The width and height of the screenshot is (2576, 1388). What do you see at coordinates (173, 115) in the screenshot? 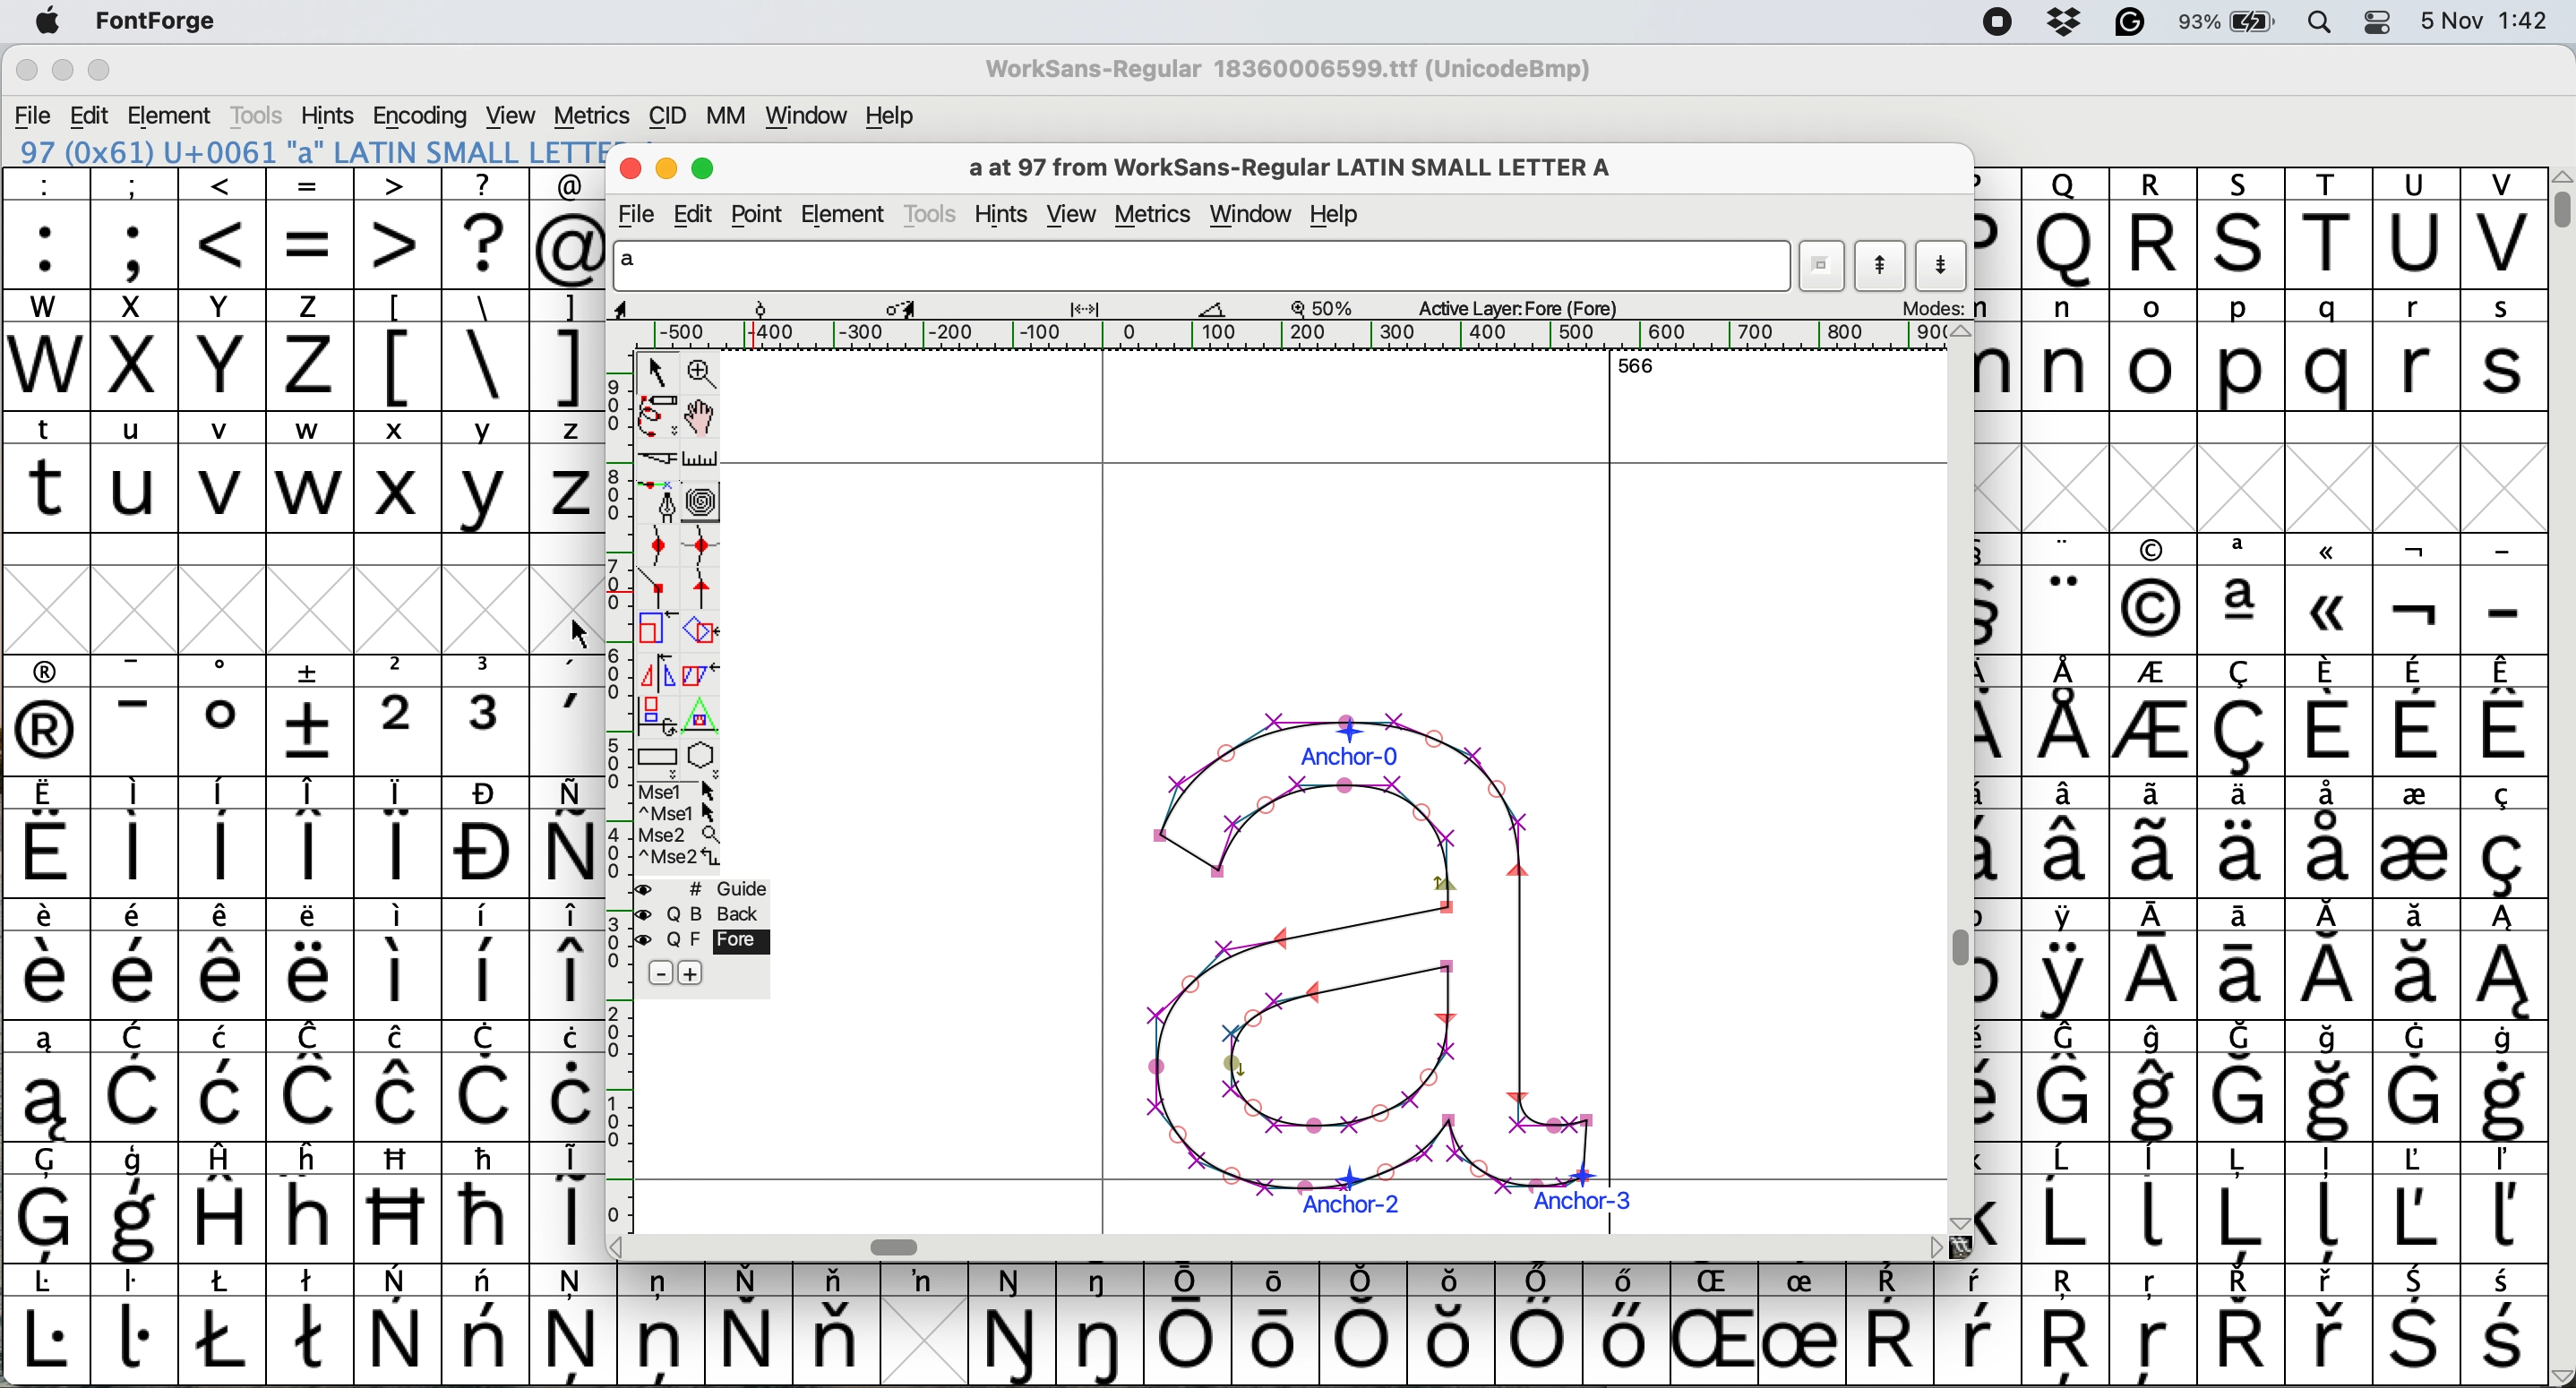
I see `element` at bounding box center [173, 115].